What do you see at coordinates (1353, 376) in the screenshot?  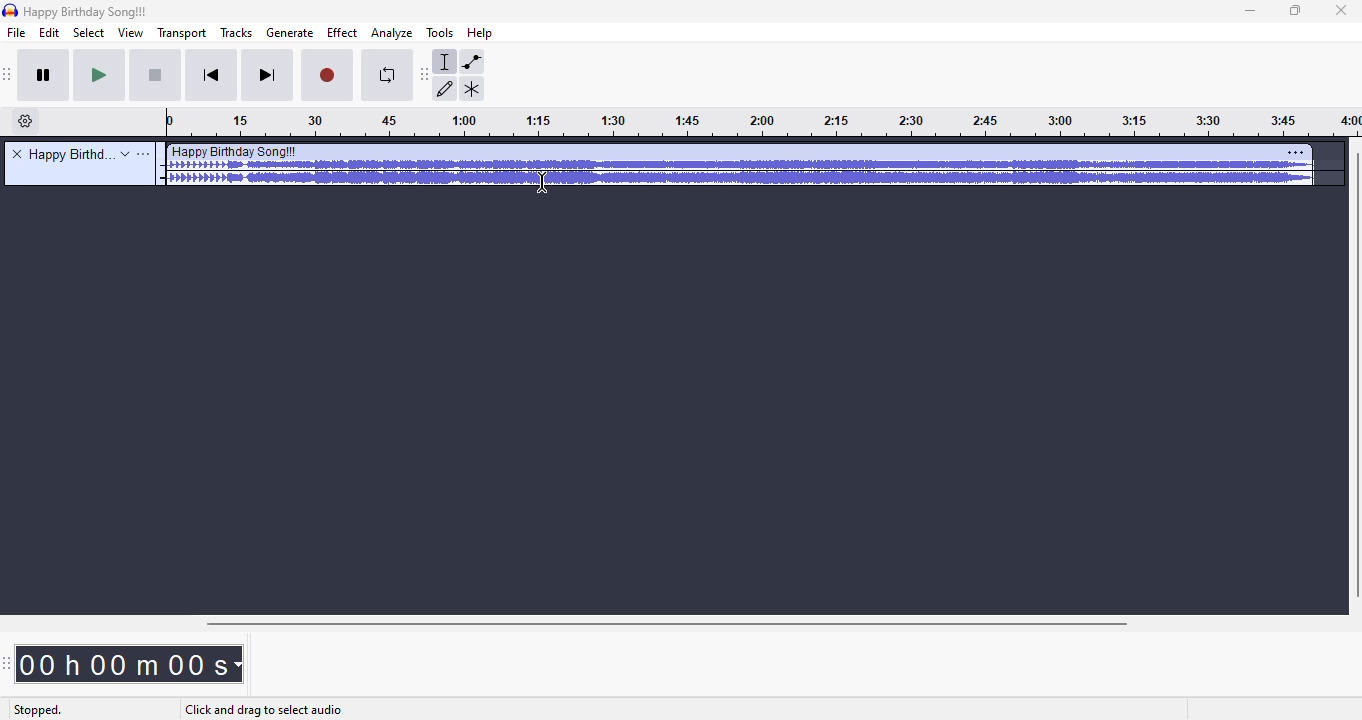 I see `vertical scroll bar` at bounding box center [1353, 376].